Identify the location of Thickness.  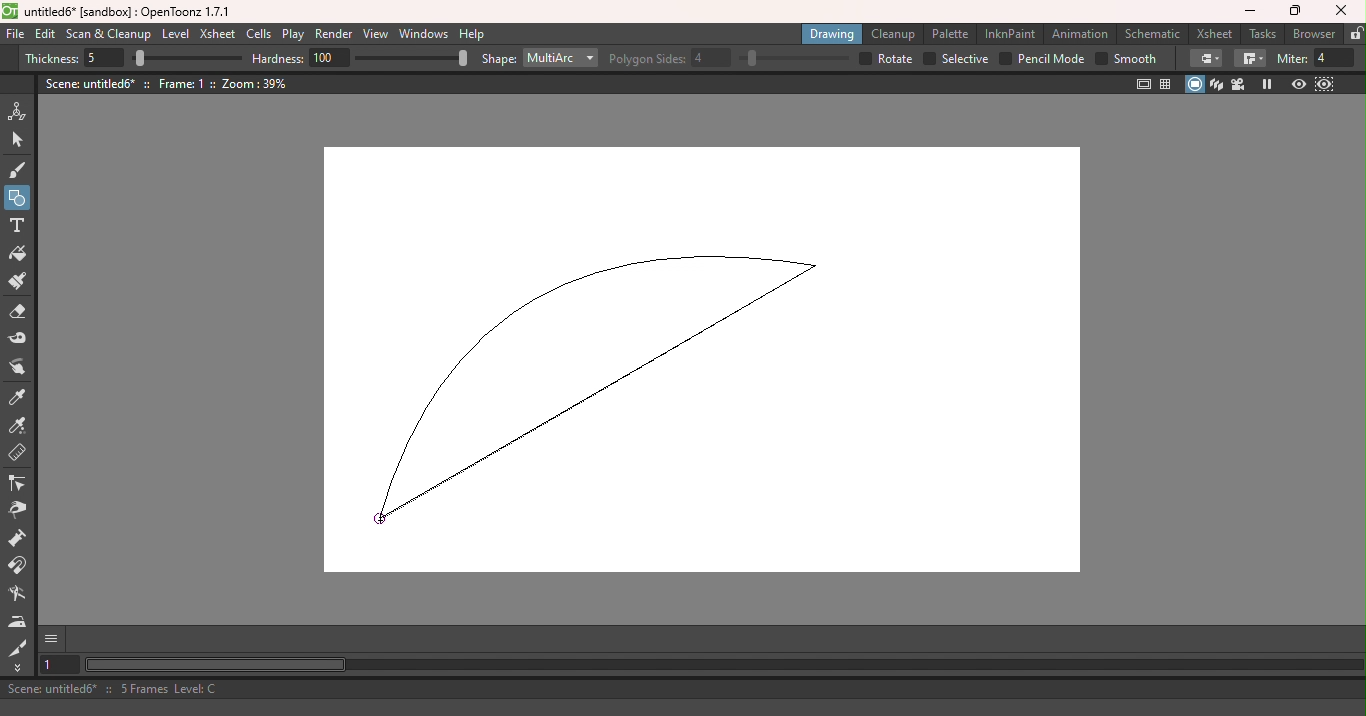
(74, 59).